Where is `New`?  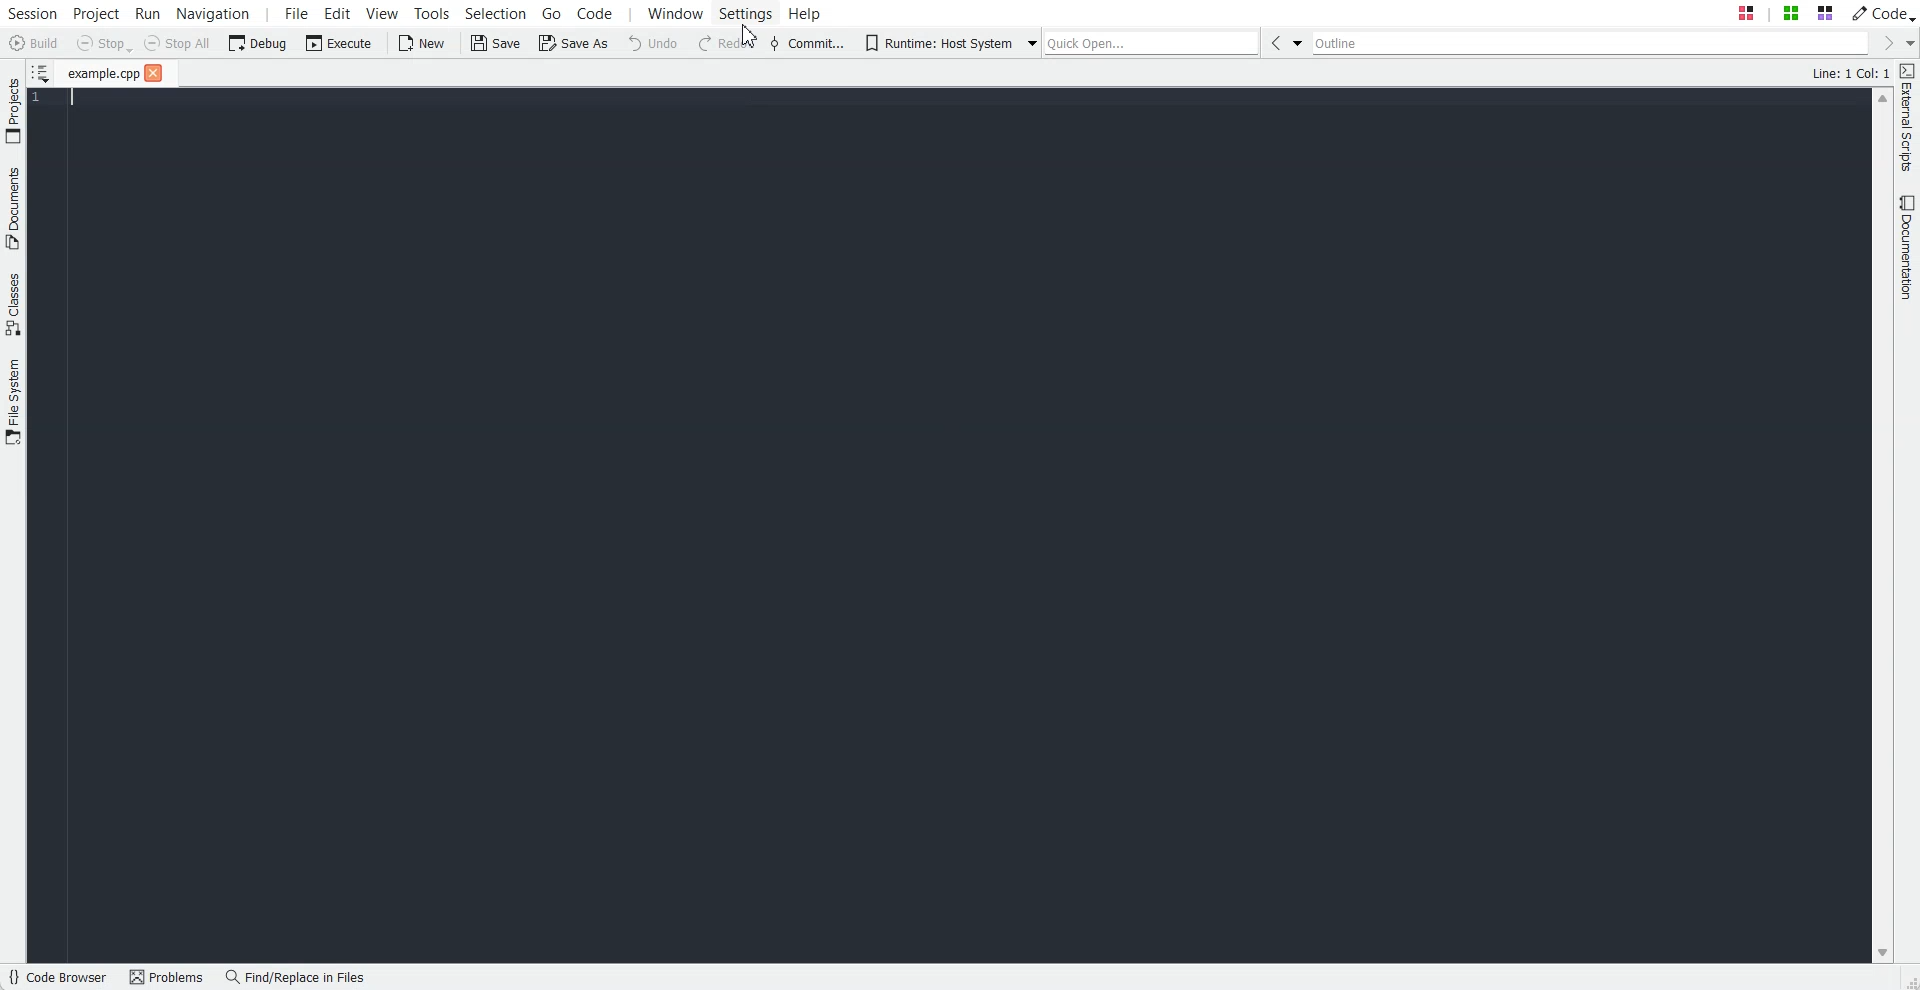
New is located at coordinates (425, 43).